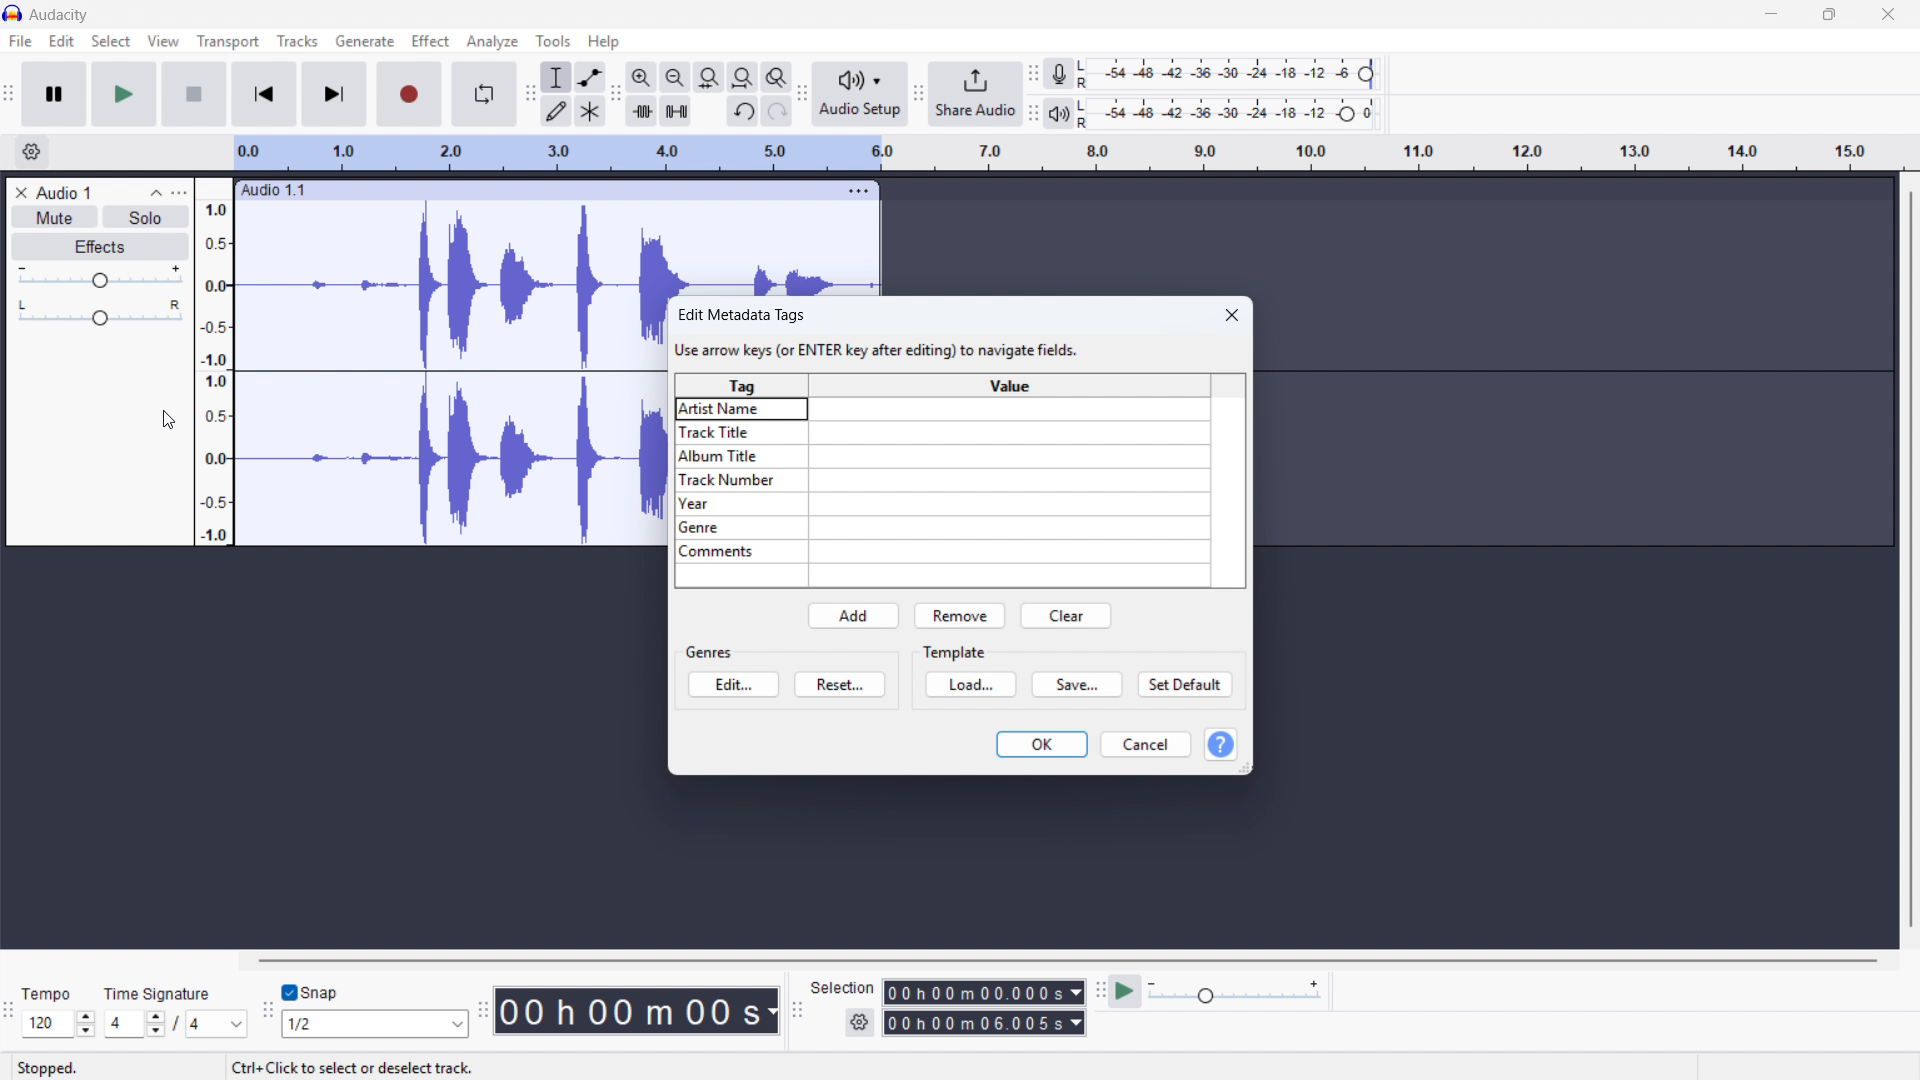 This screenshot has width=1920, height=1080. Describe the element at coordinates (1011, 385) in the screenshot. I see `Genres` at that location.